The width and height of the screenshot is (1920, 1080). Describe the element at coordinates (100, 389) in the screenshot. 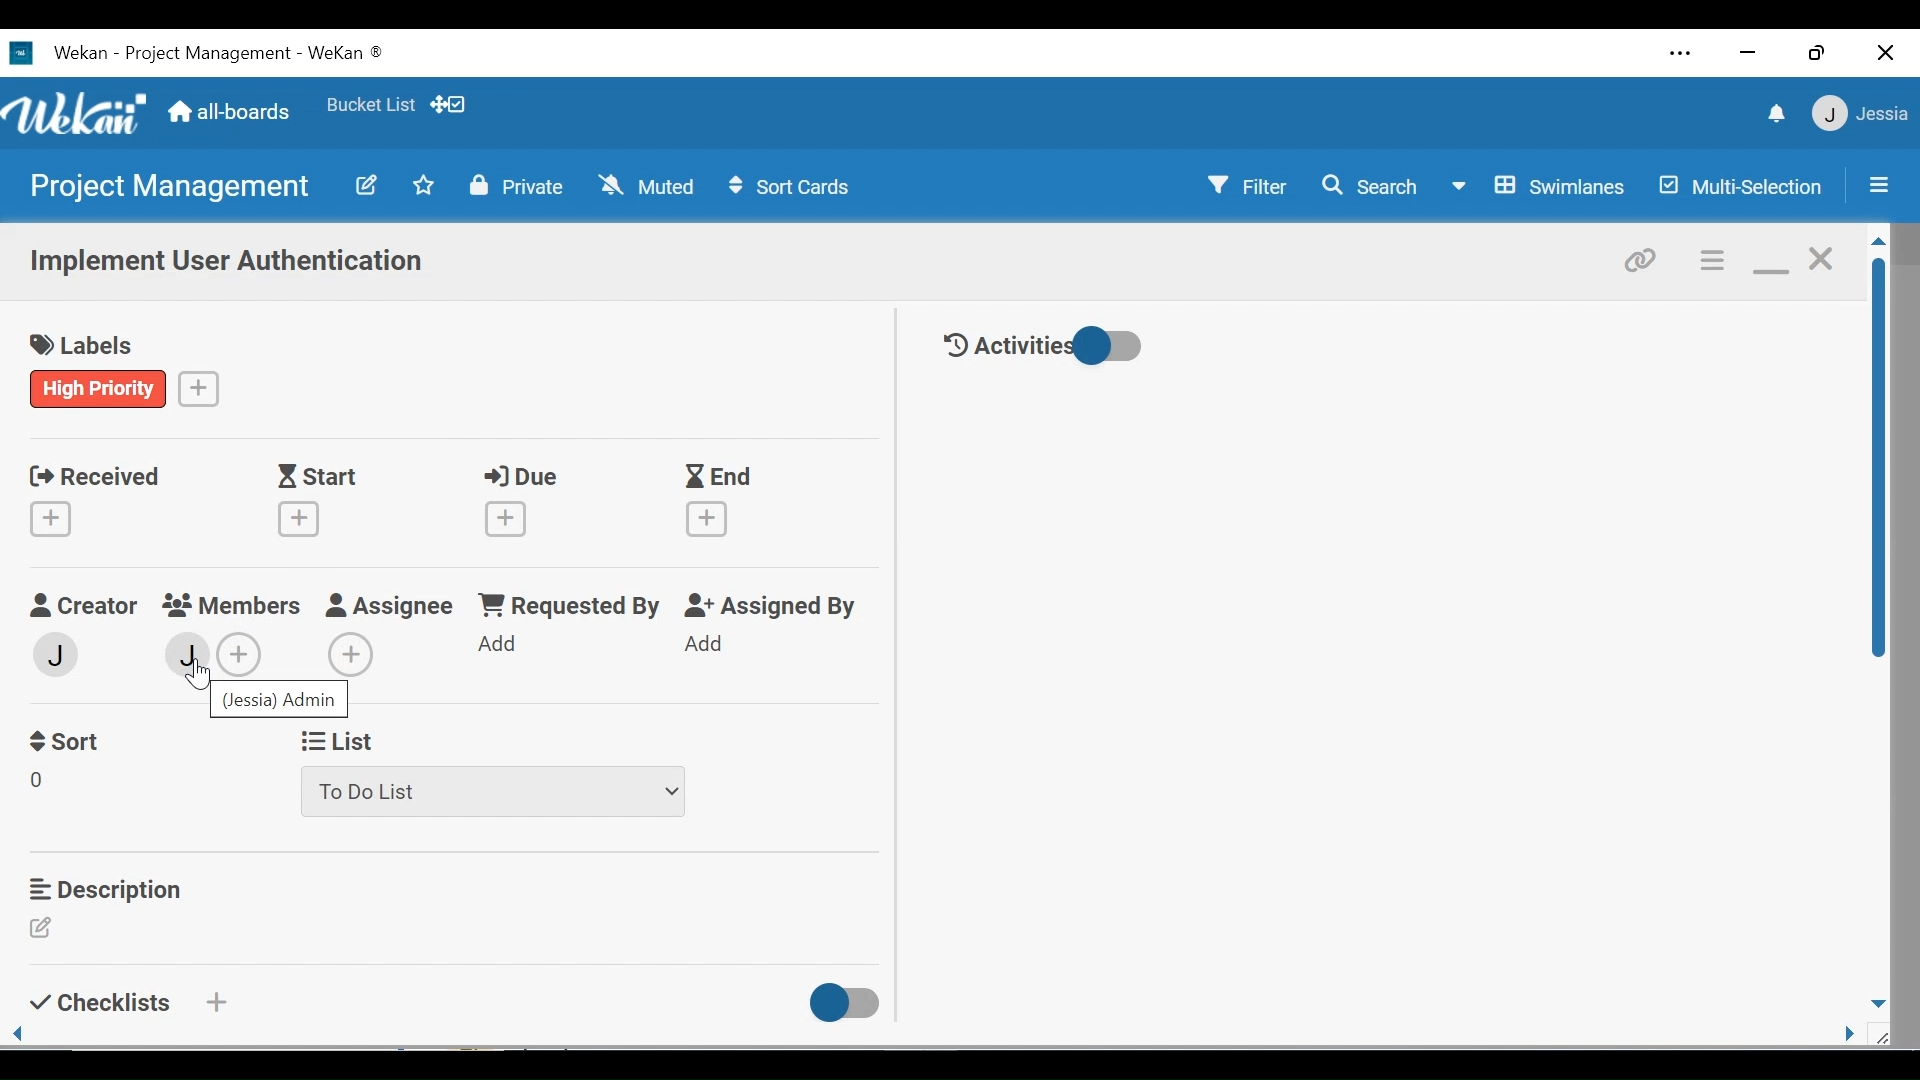

I see `High Priority` at that location.